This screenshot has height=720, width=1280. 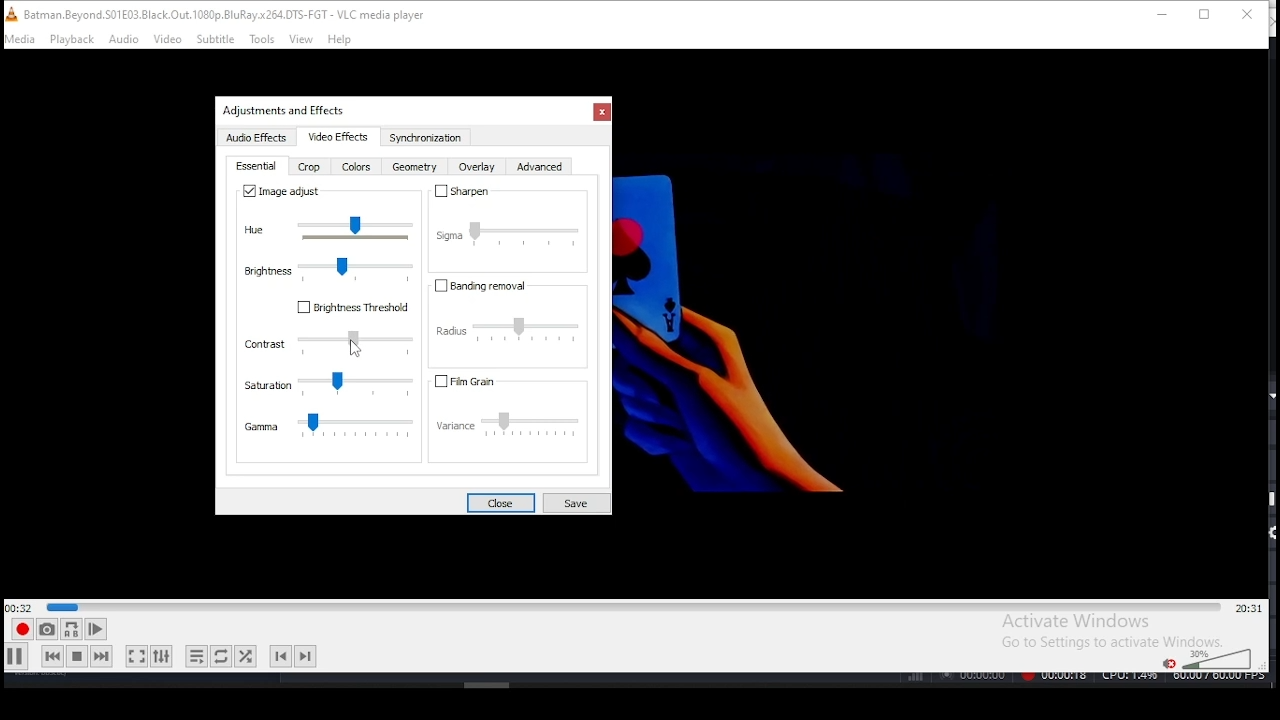 I want to click on fil grain on/off, so click(x=487, y=381).